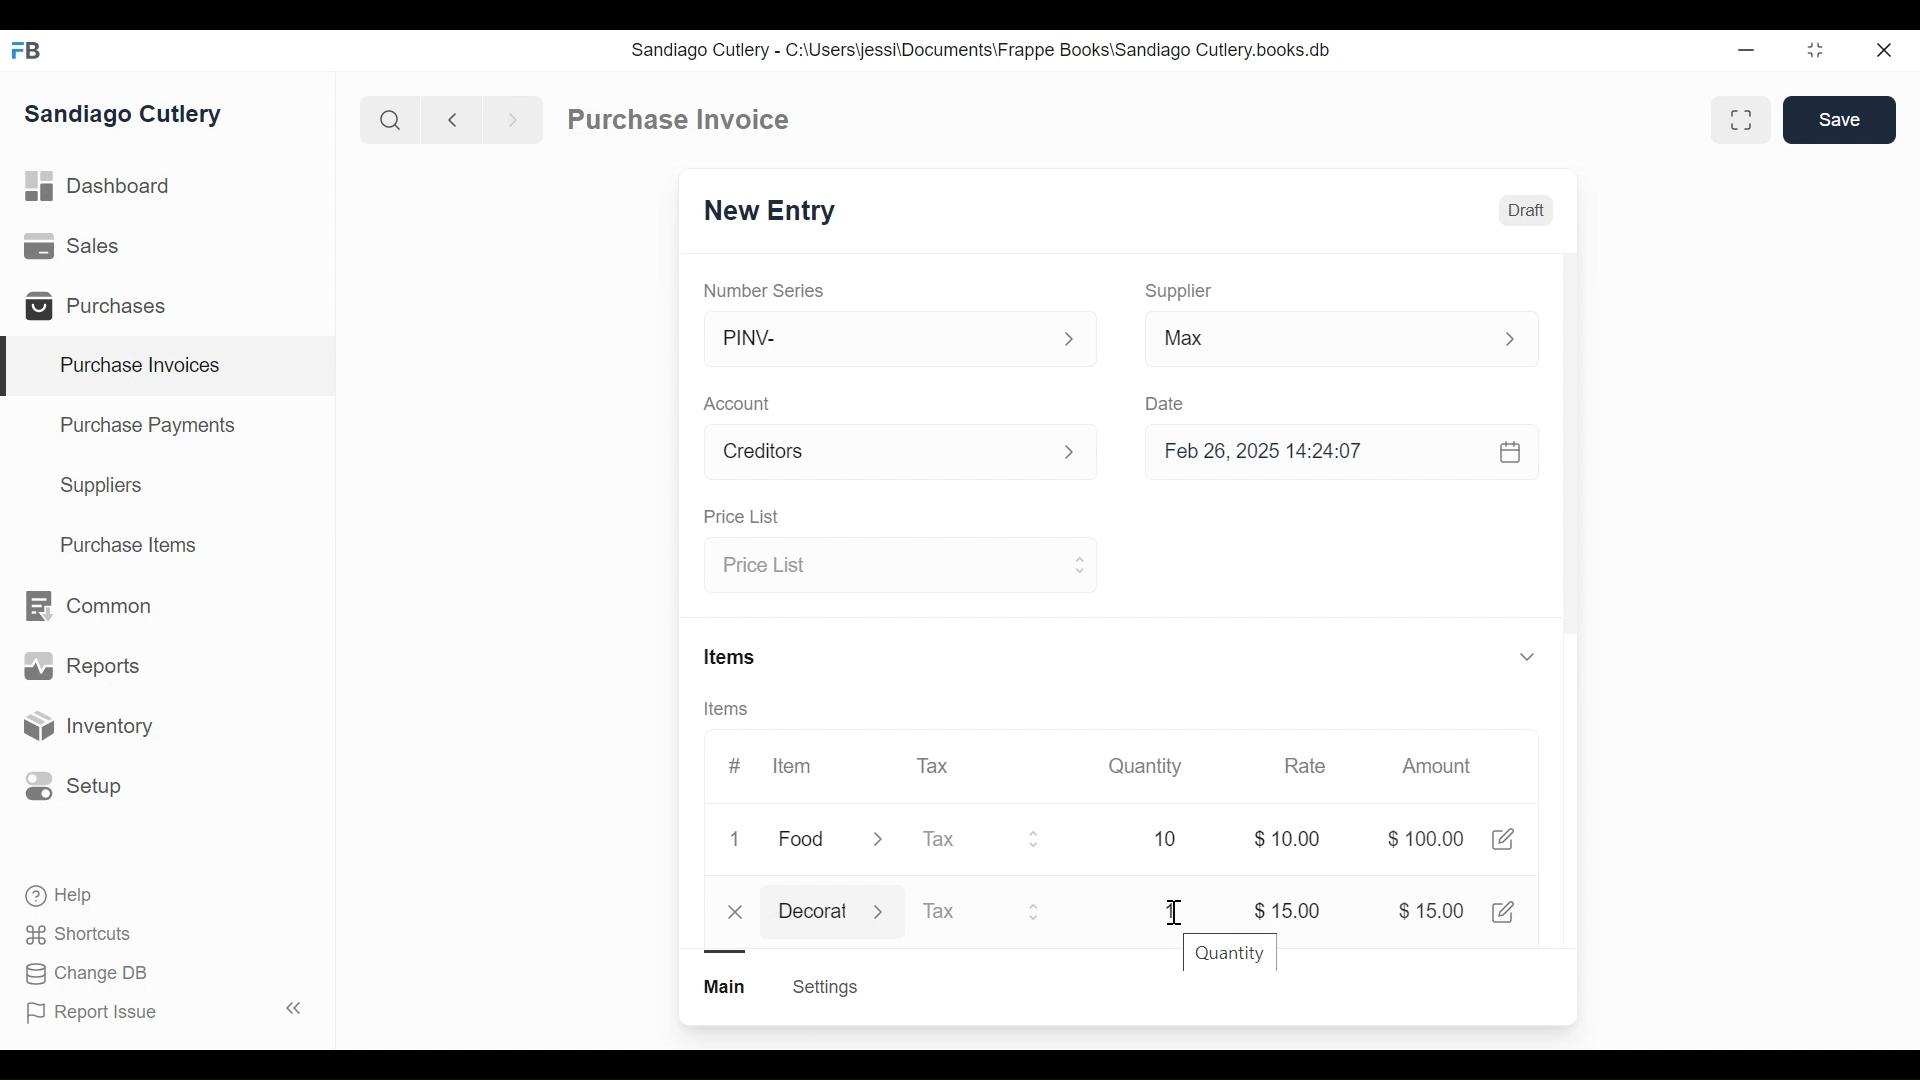  Describe the element at coordinates (1231, 950) in the screenshot. I see `Quantity` at that location.